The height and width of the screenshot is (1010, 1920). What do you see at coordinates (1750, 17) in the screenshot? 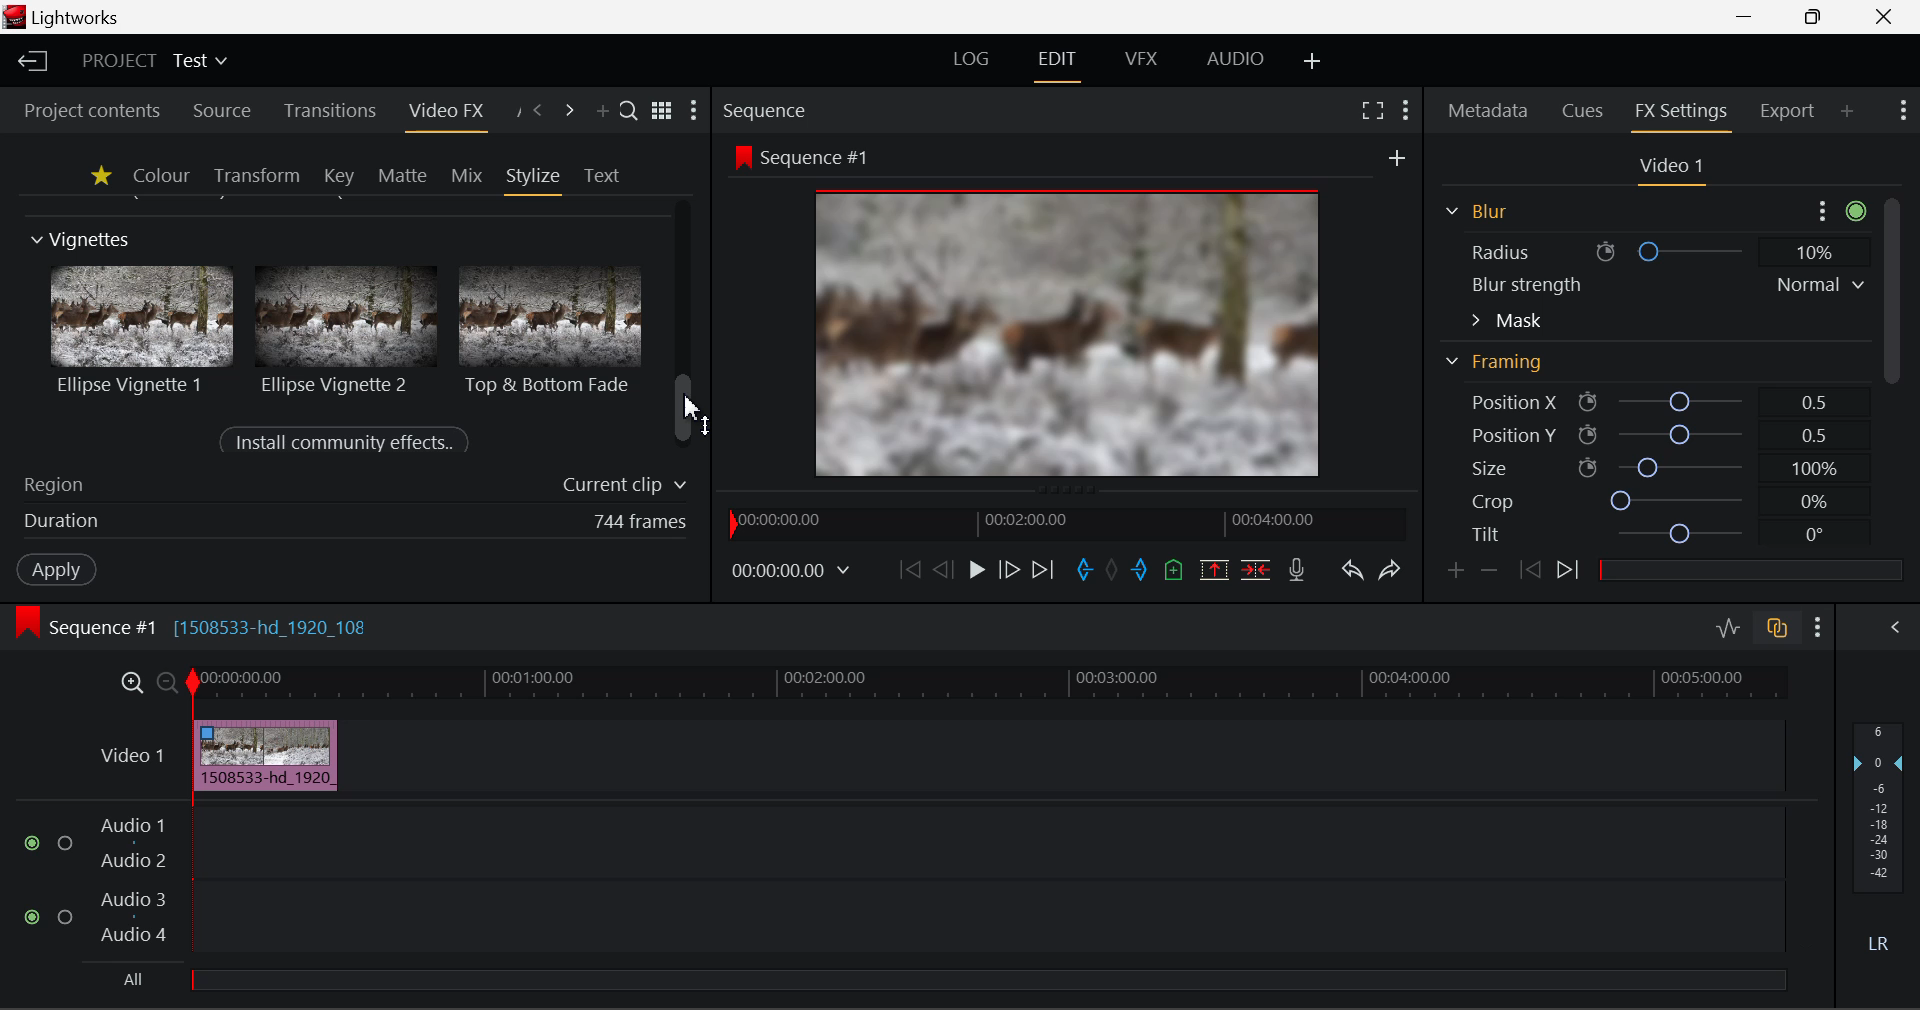
I see `Restore Down` at bounding box center [1750, 17].